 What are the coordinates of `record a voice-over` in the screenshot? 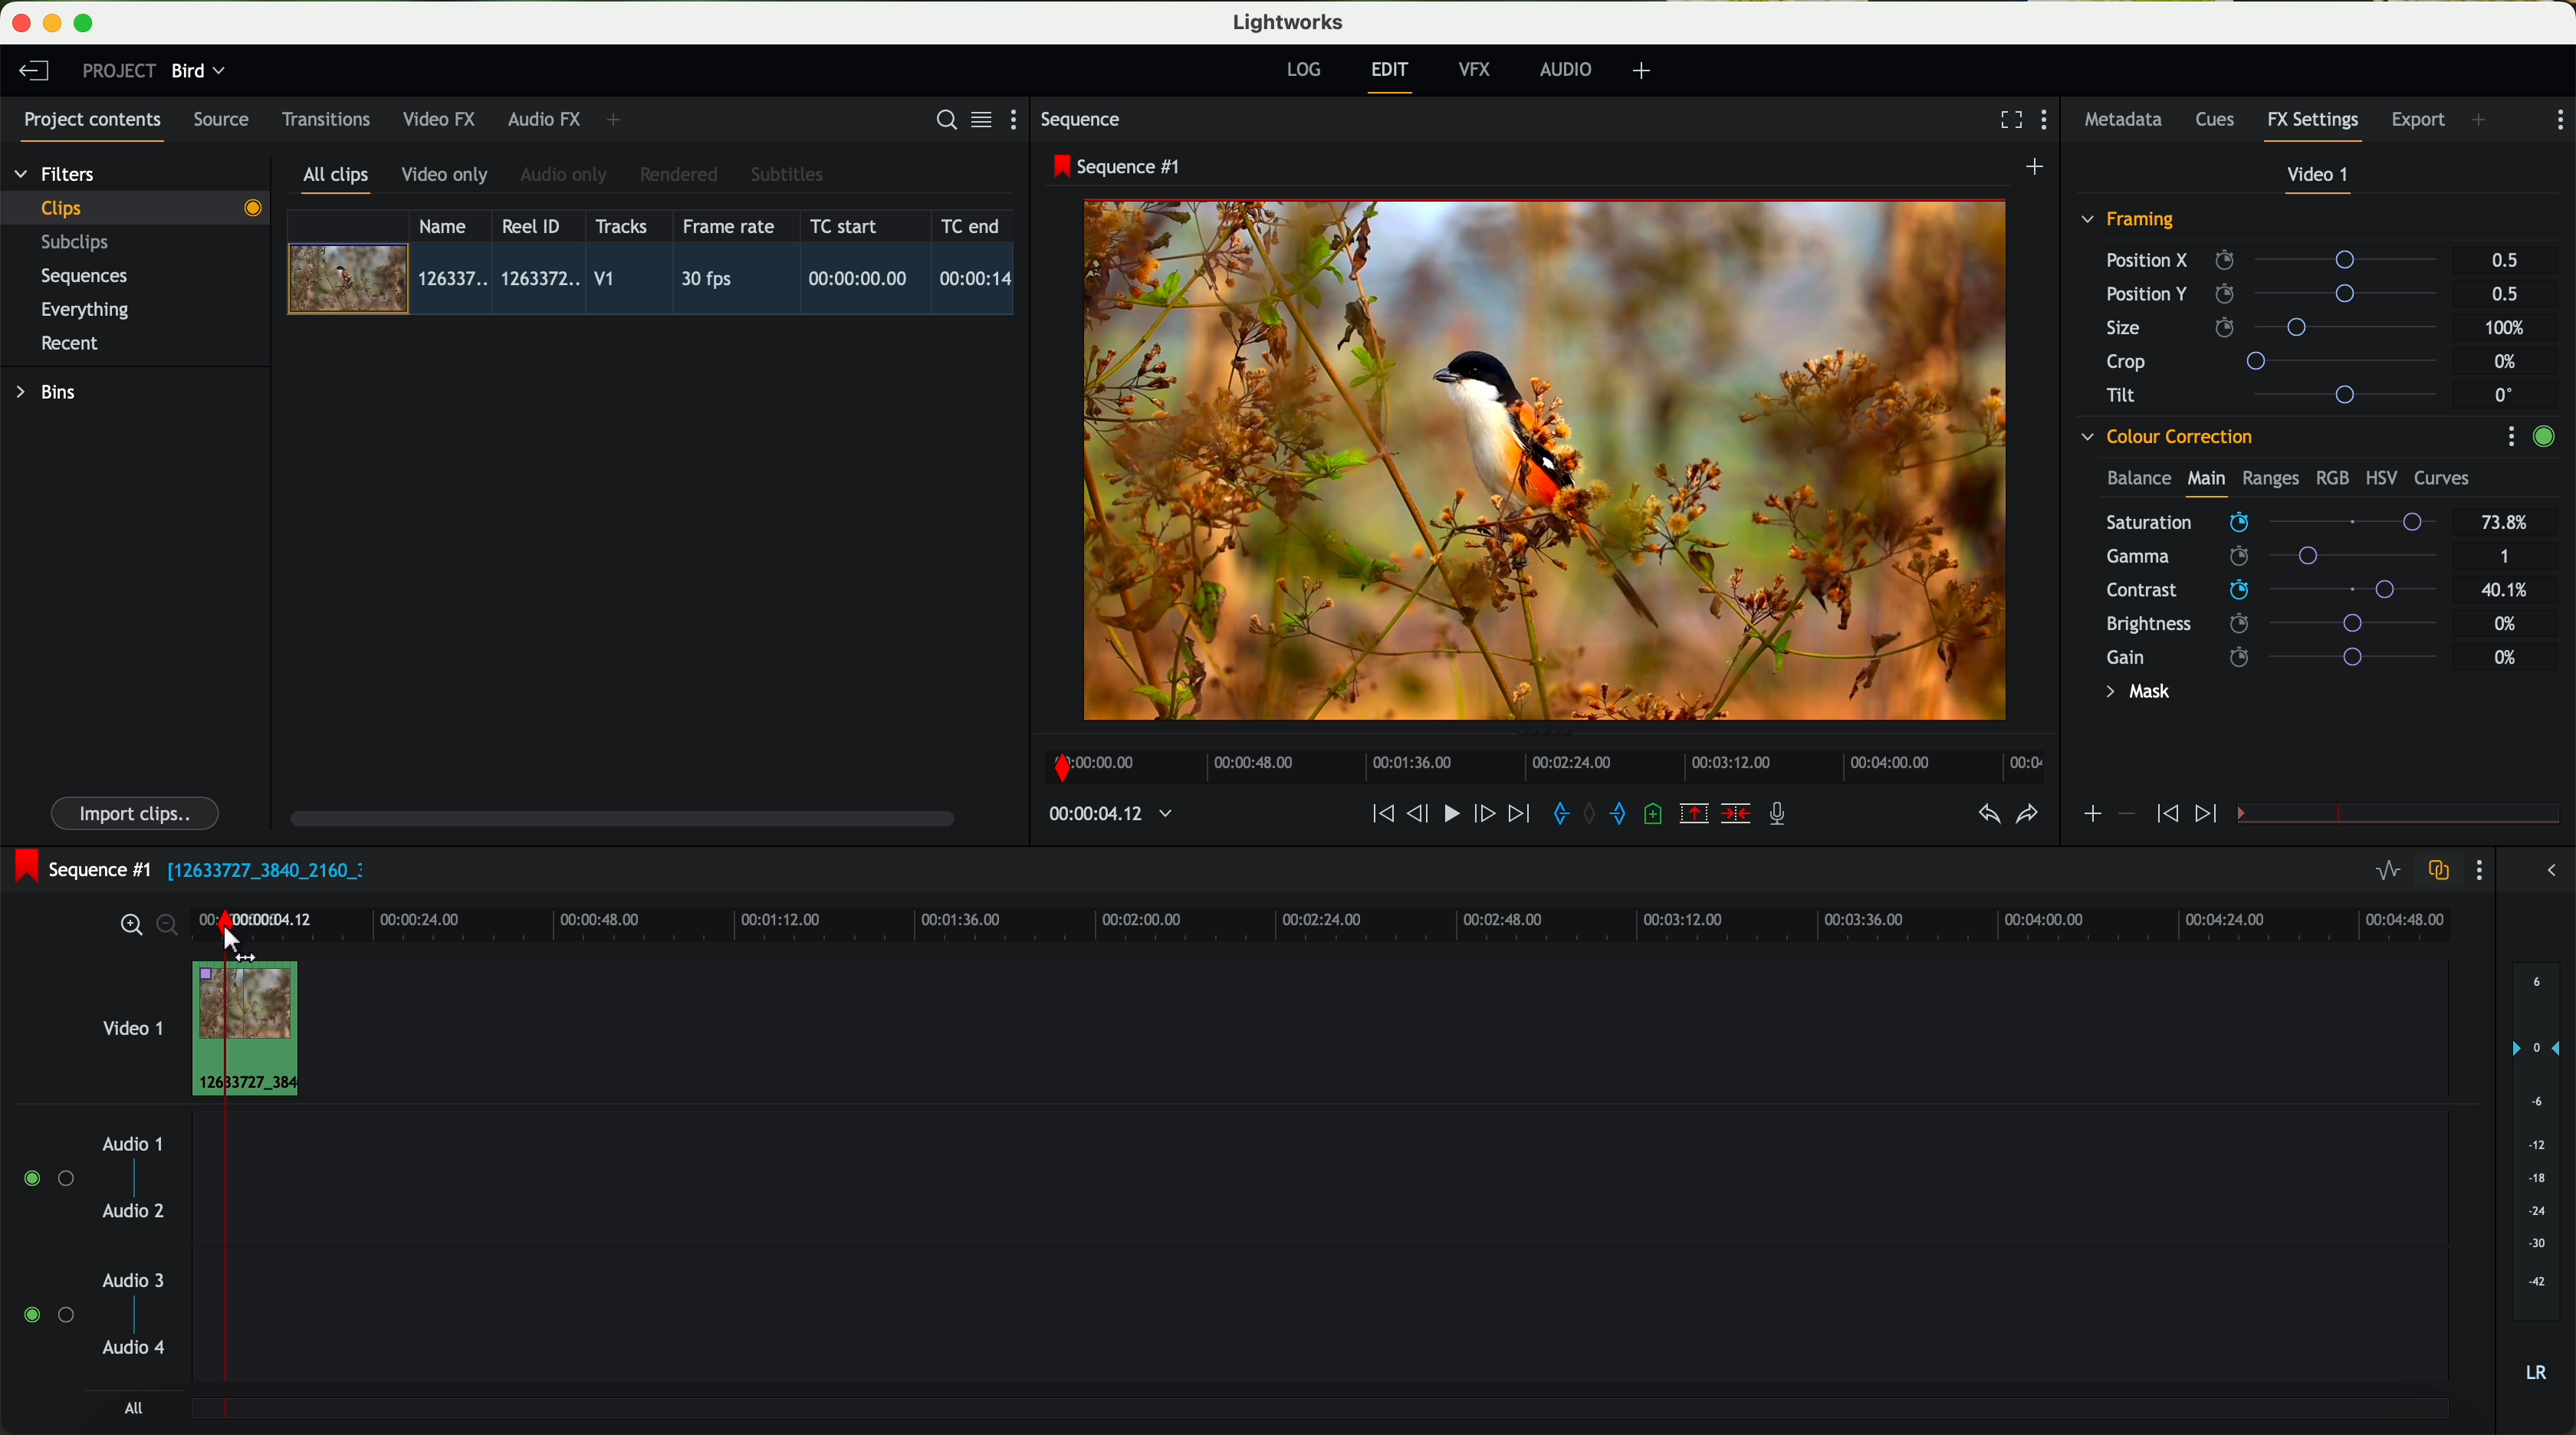 It's located at (1785, 816).